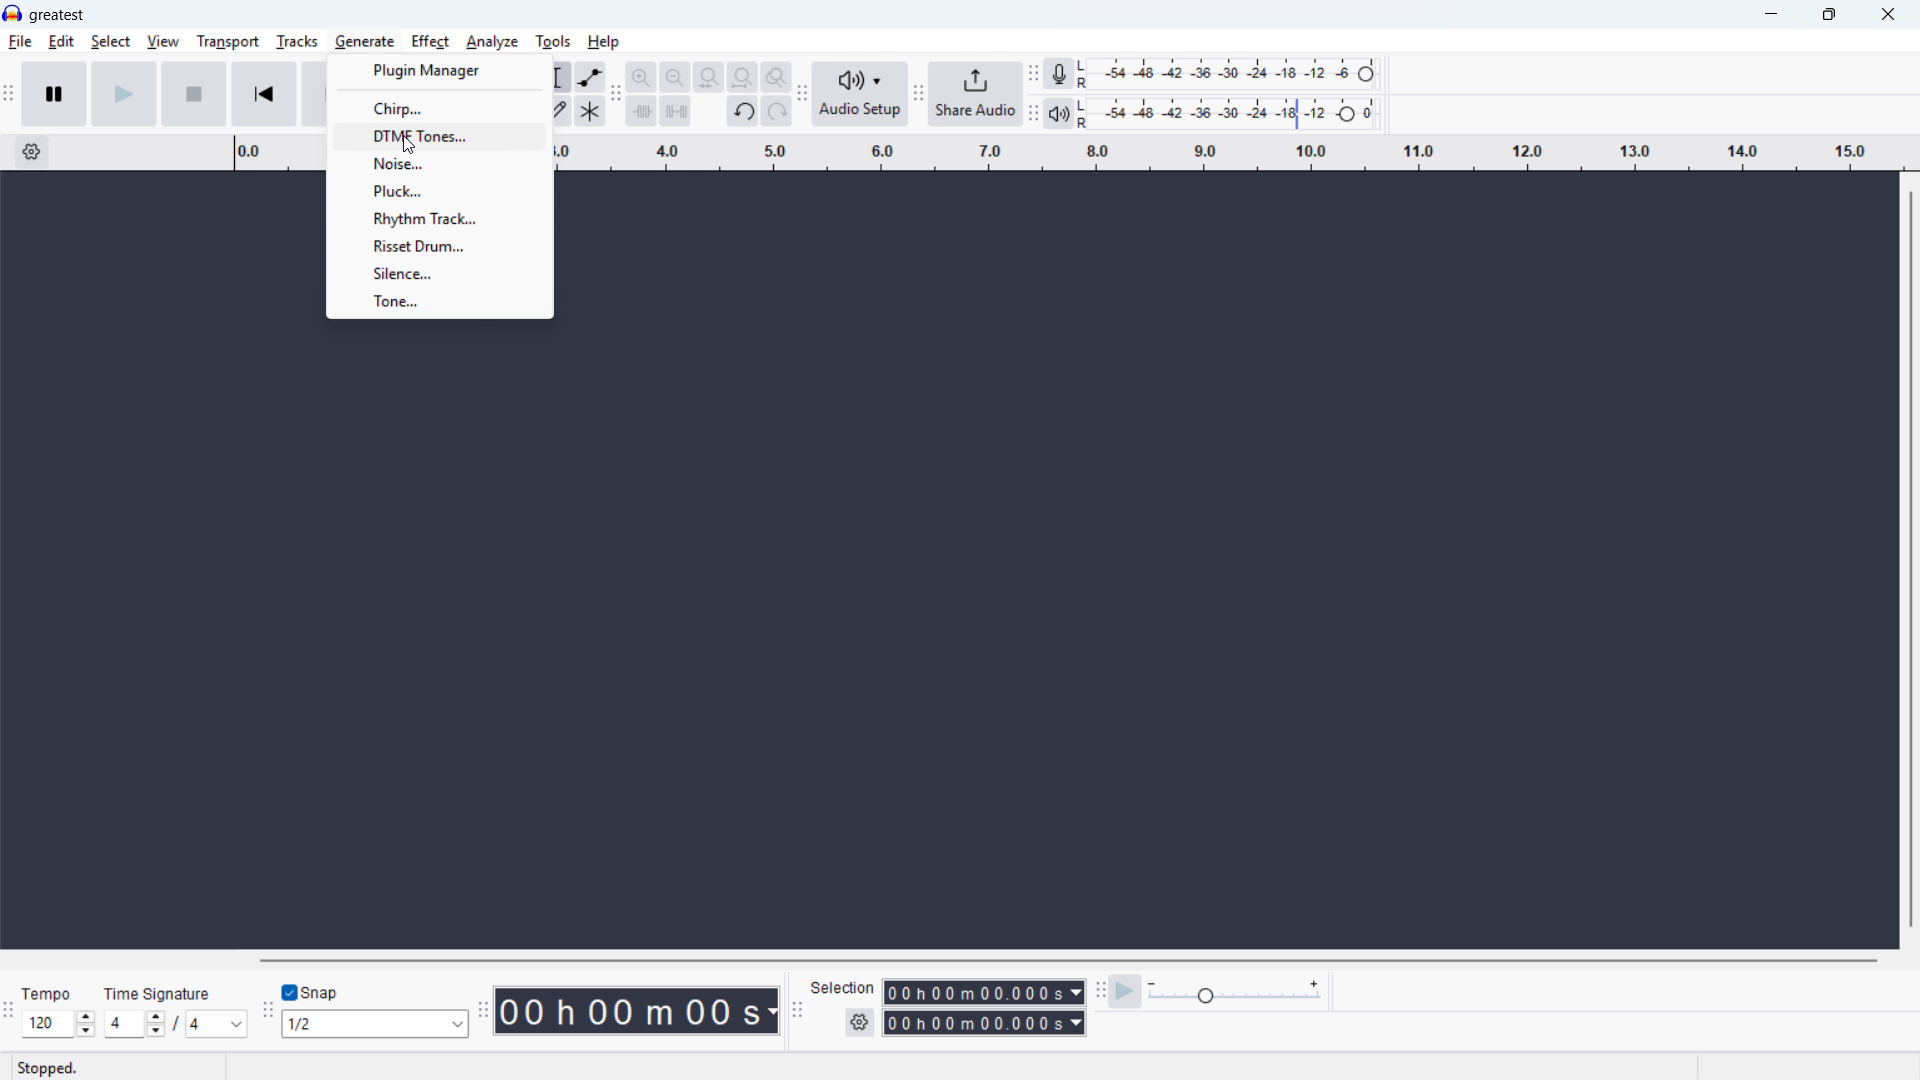  I want to click on Select snapping , so click(377, 1023).